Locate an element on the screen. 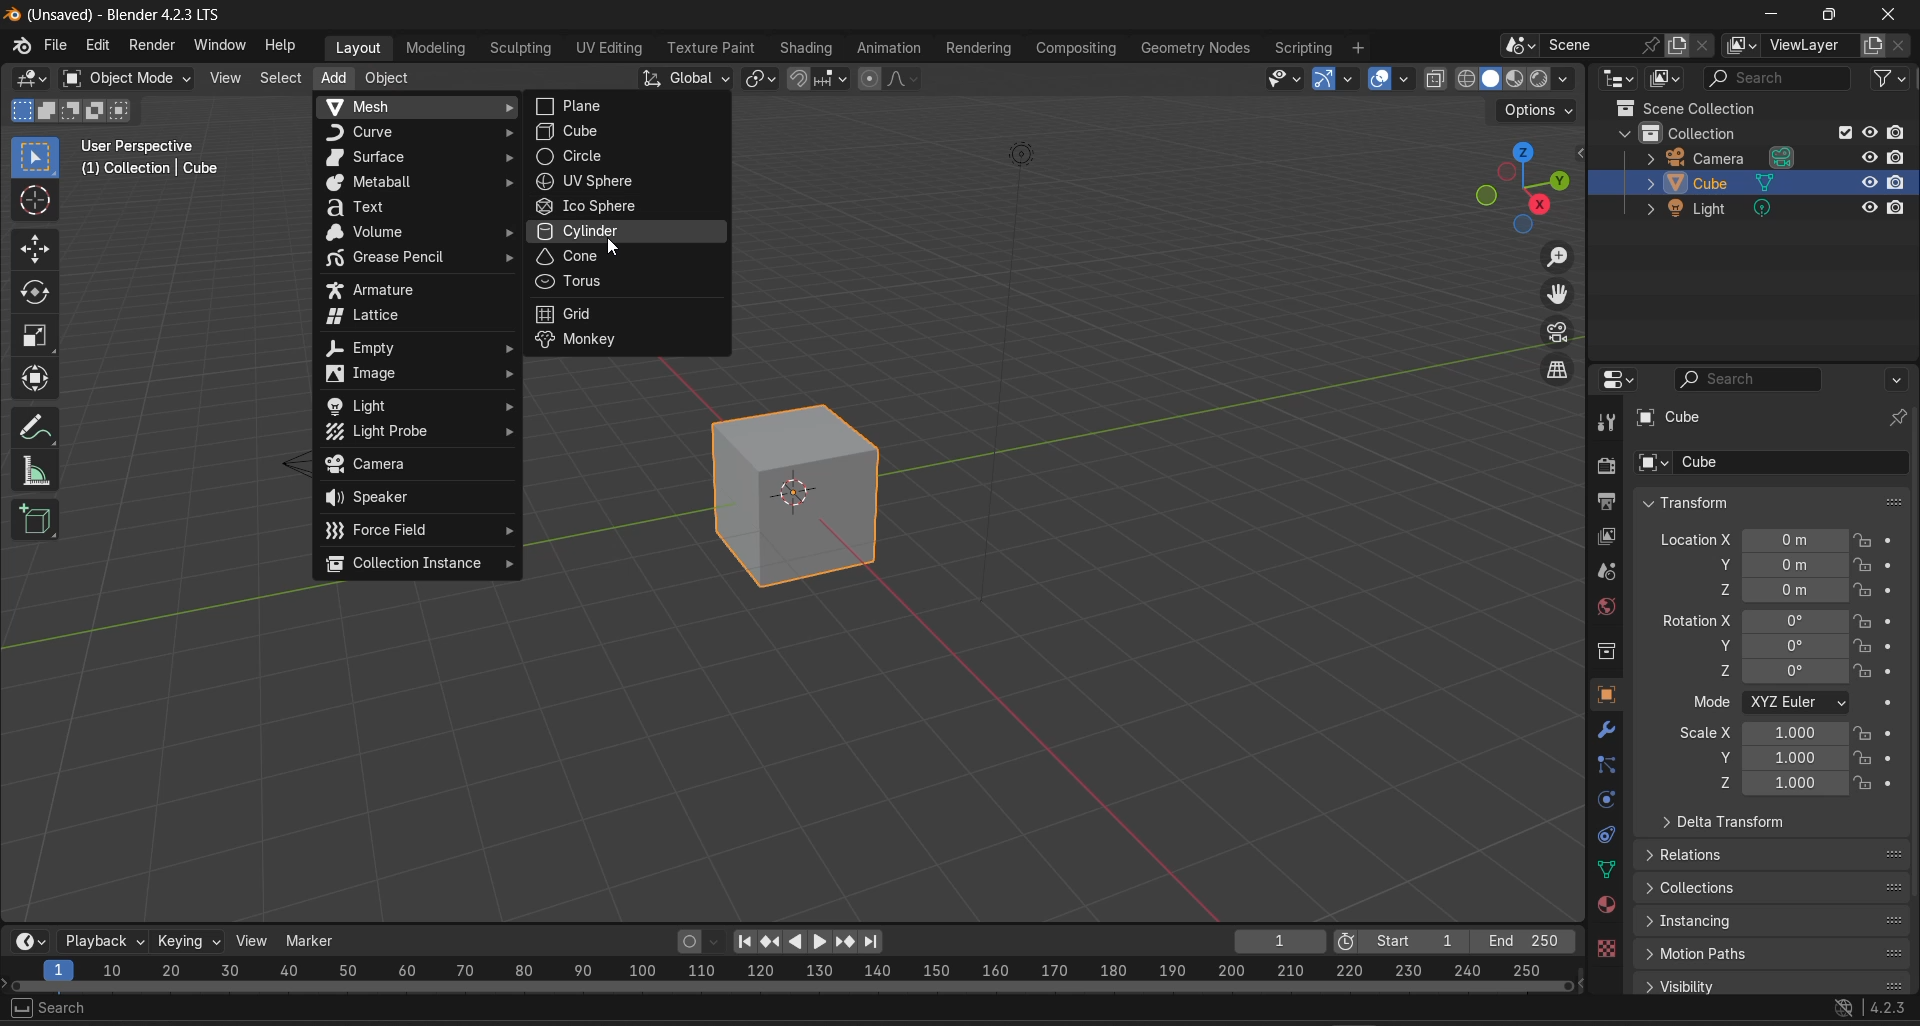 The image size is (1920, 1026). options is located at coordinates (1539, 112).